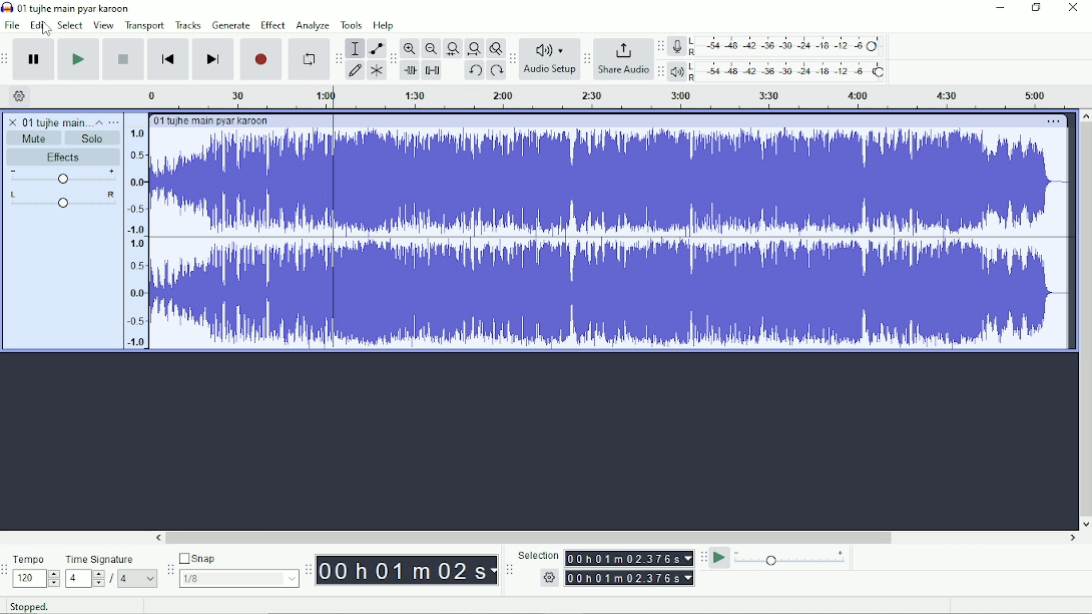 The width and height of the screenshot is (1092, 614). What do you see at coordinates (209, 120) in the screenshot?
I see `Track title` at bounding box center [209, 120].